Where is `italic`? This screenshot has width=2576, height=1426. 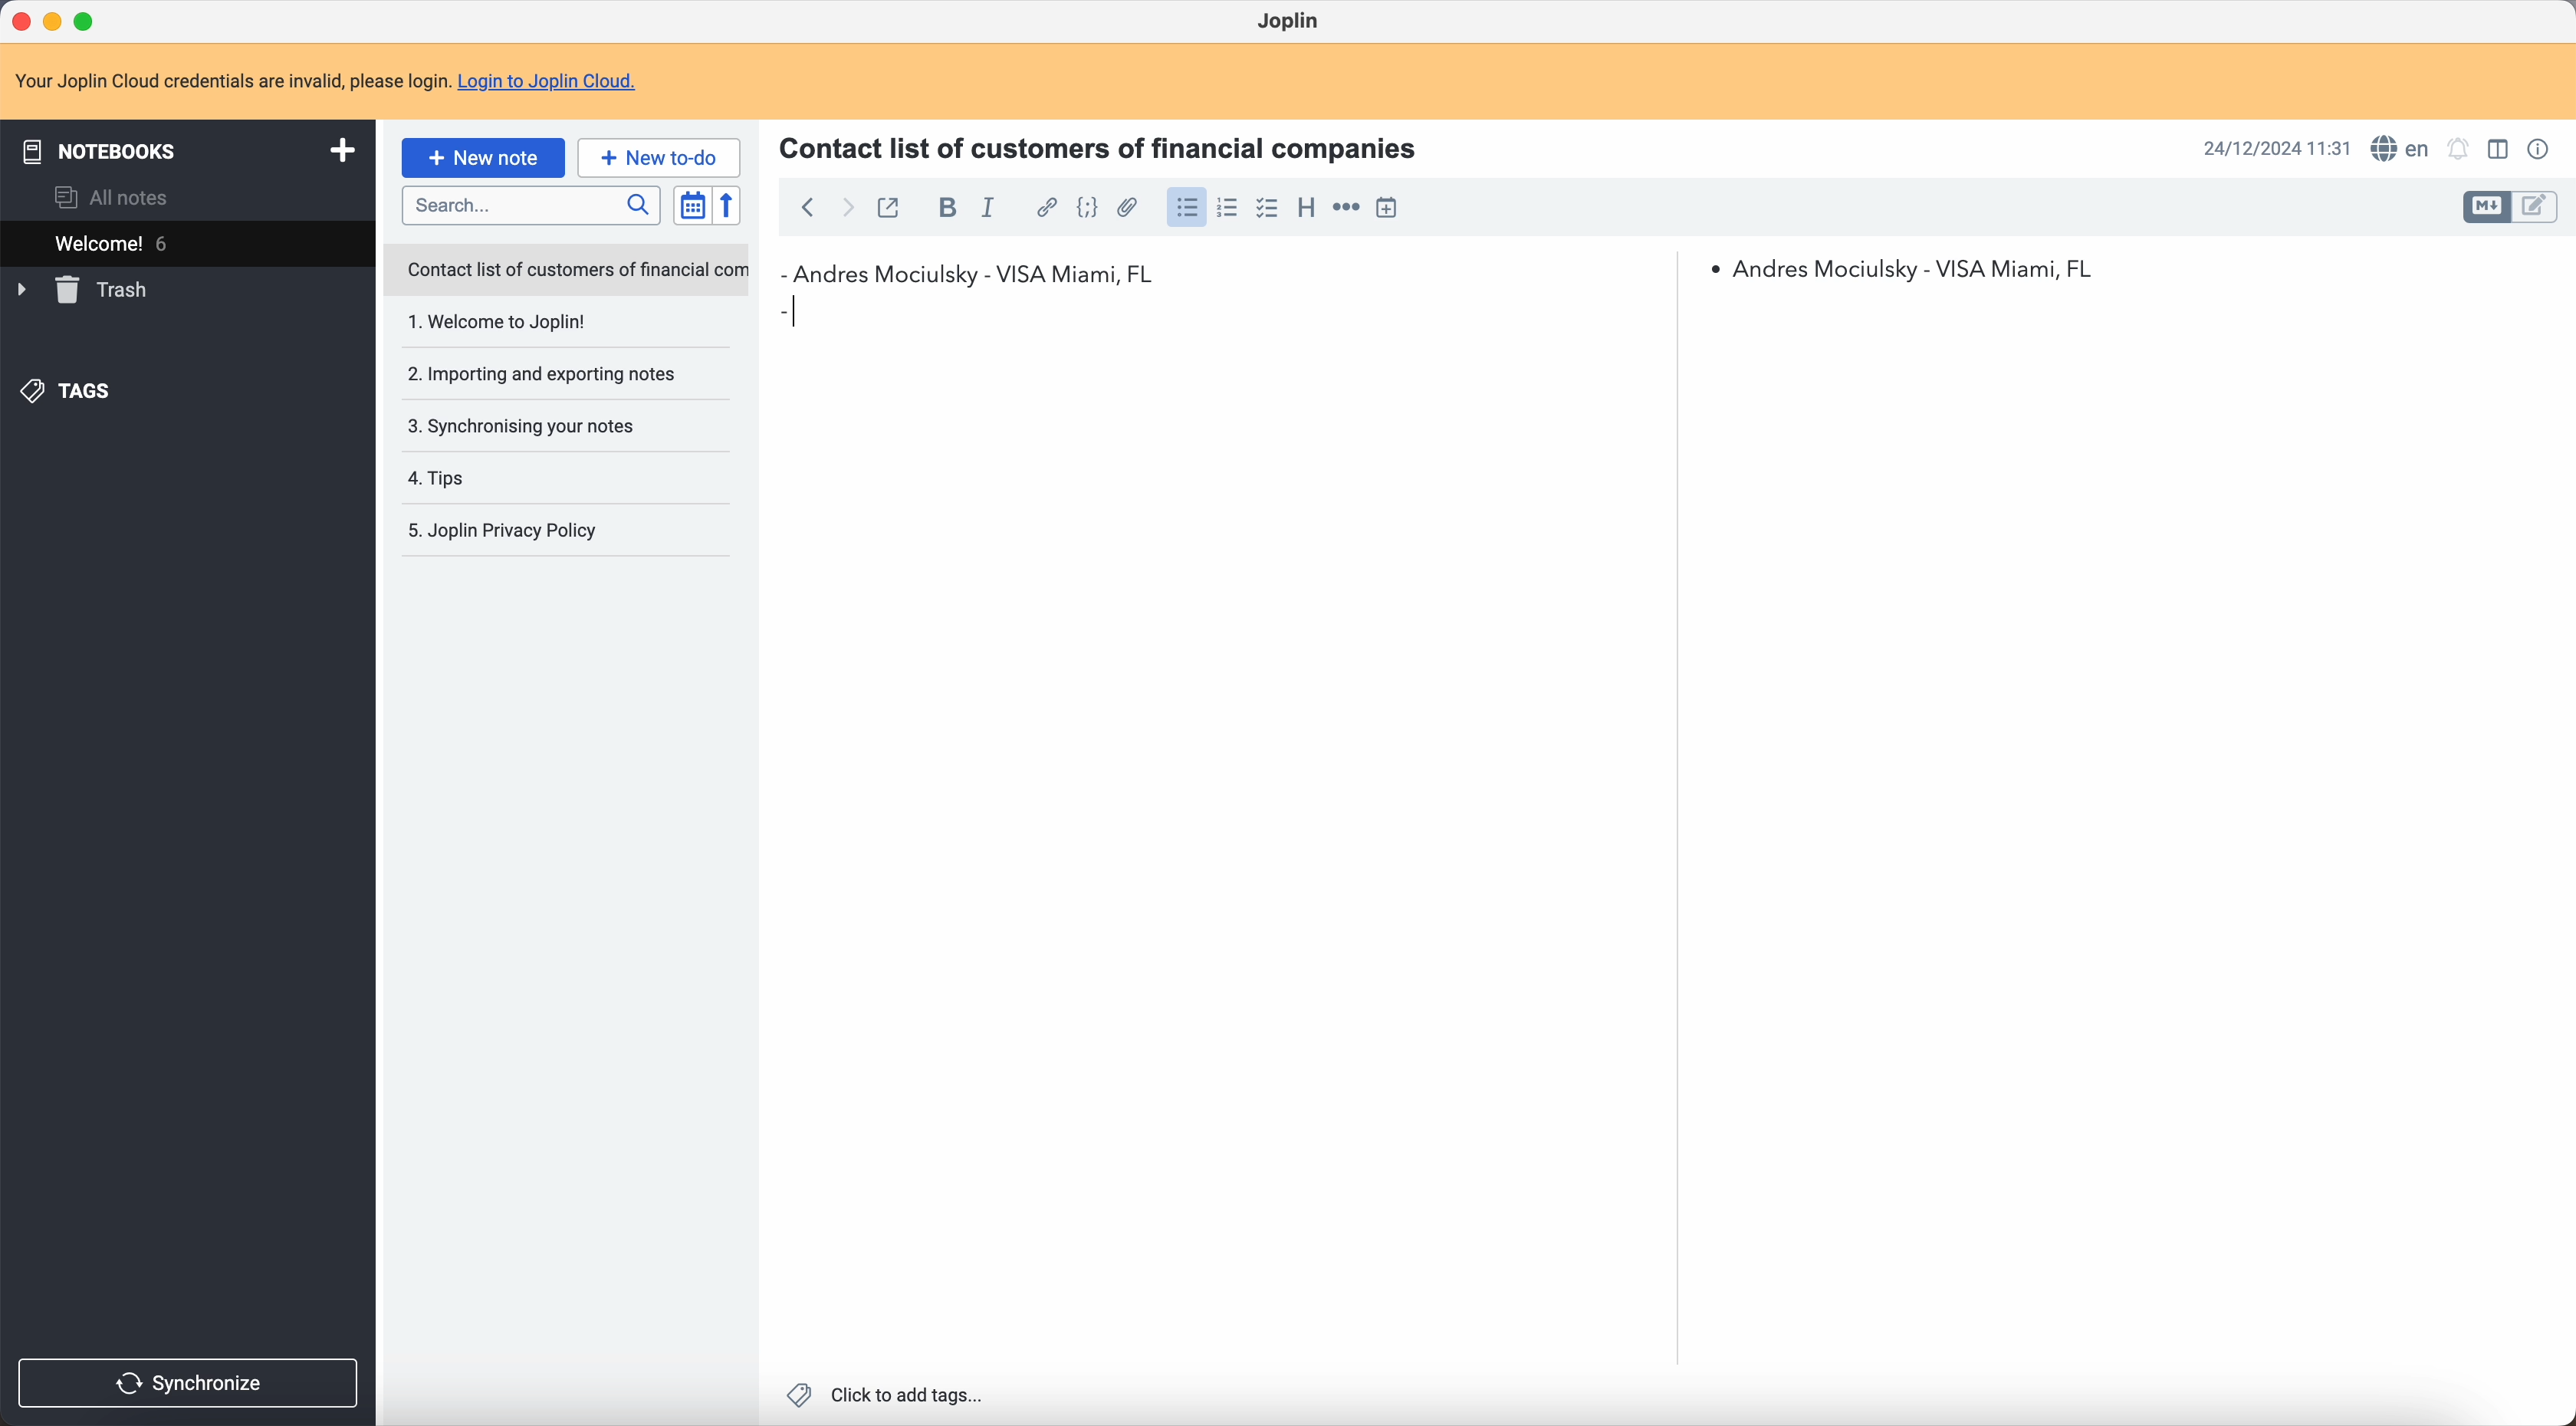 italic is located at coordinates (989, 211).